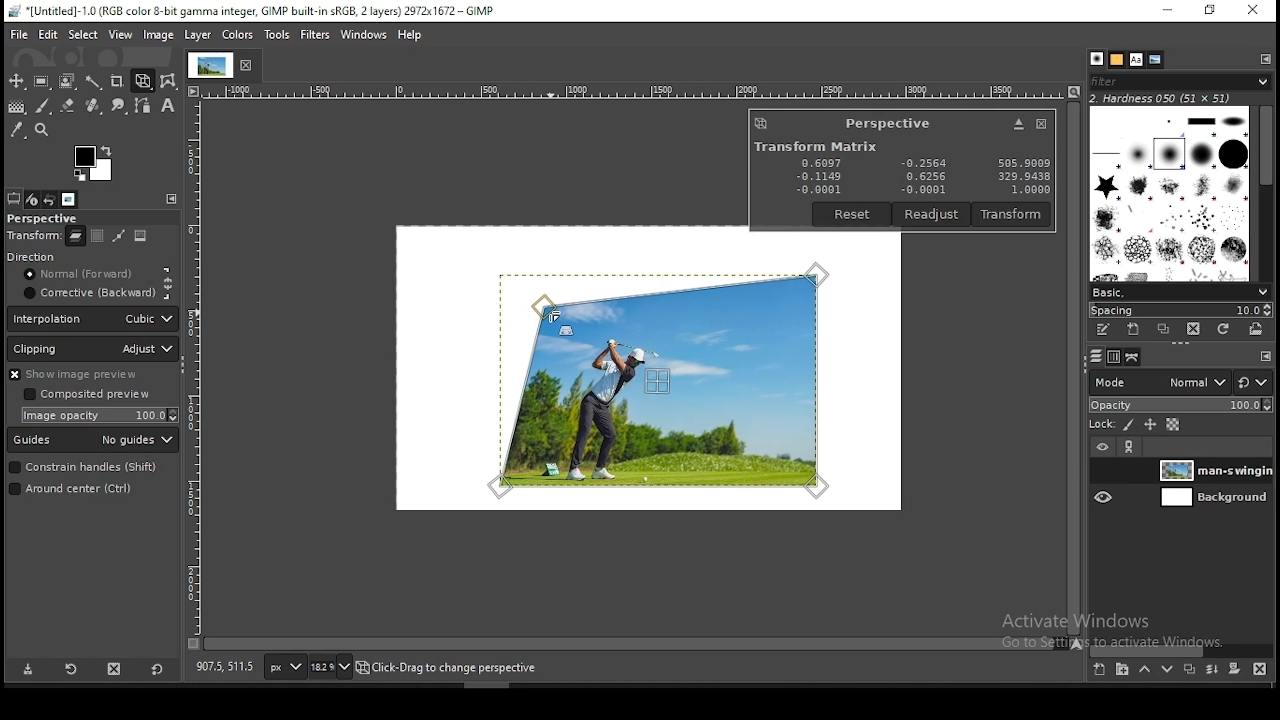 The height and width of the screenshot is (720, 1280). I want to click on move layer on step down, so click(1165, 670).